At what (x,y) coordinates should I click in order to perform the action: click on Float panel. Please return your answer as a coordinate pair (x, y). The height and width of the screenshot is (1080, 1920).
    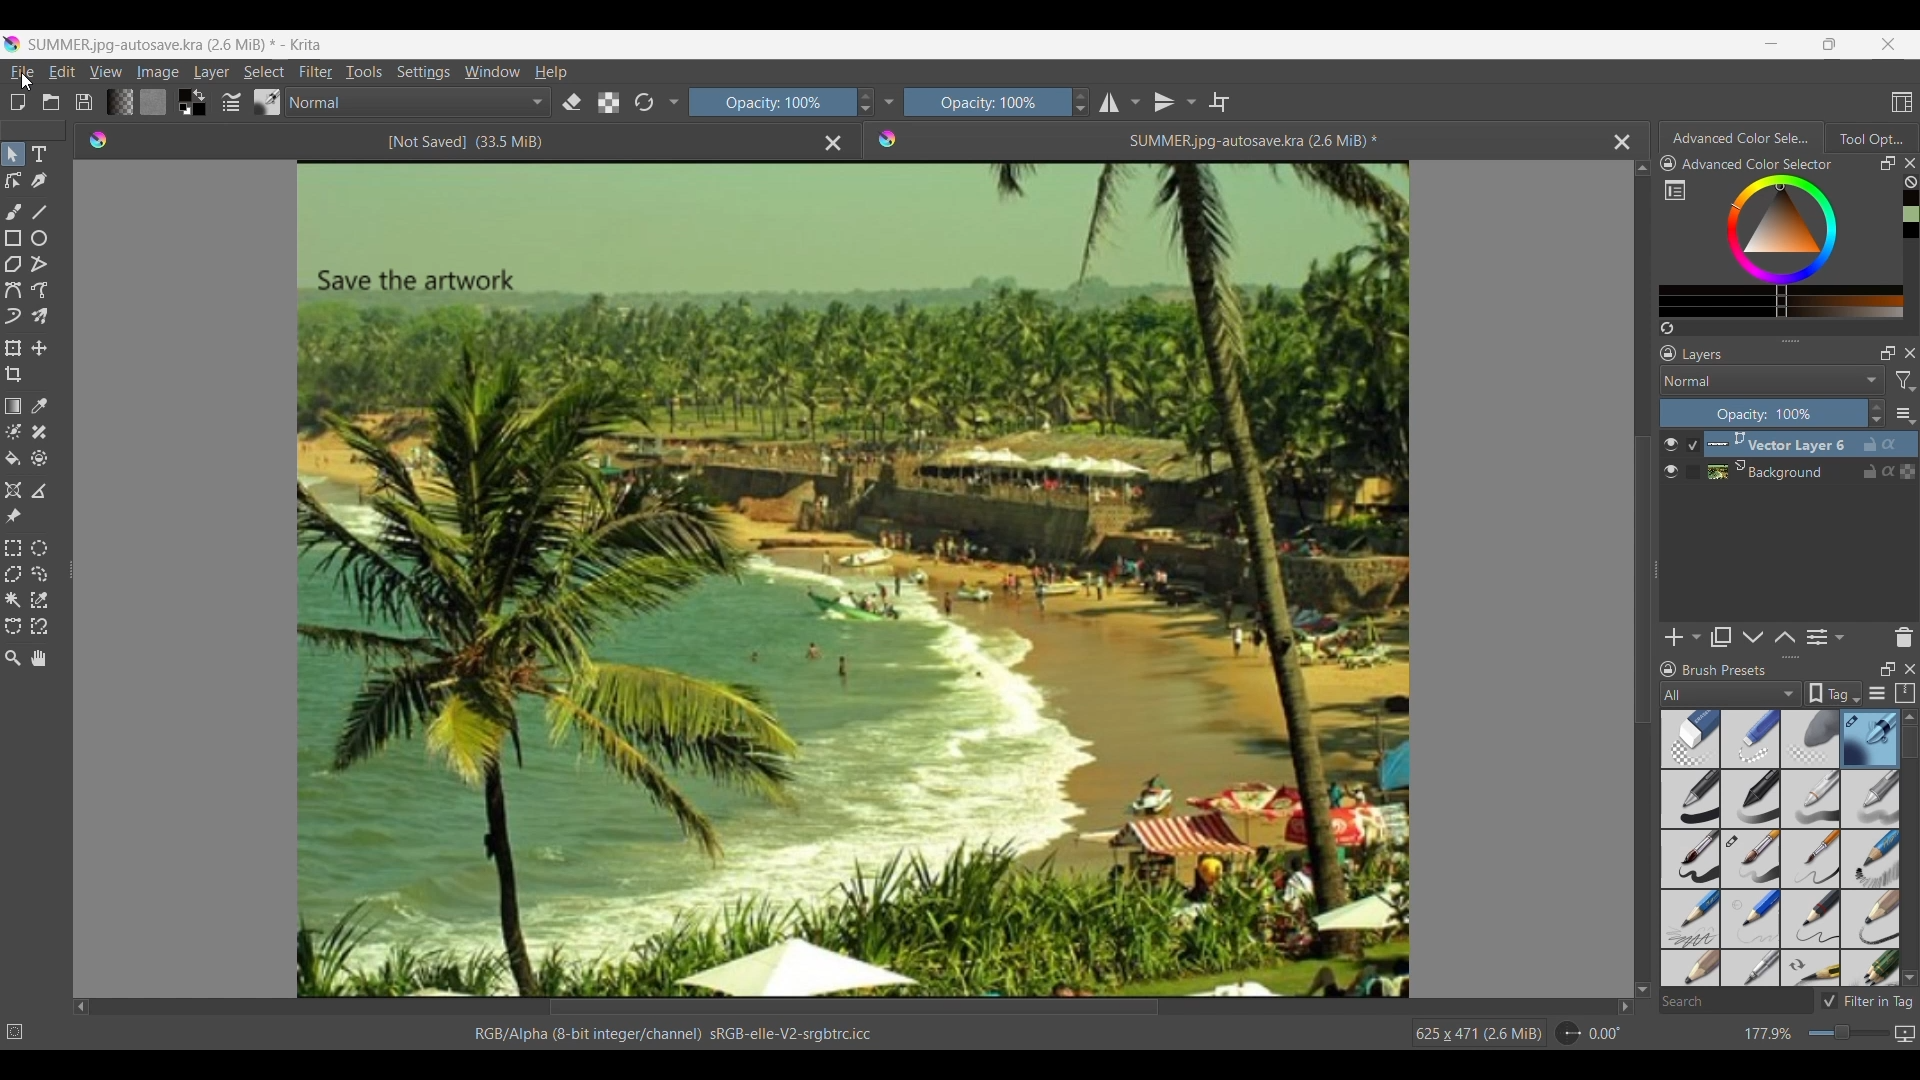
    Looking at the image, I should click on (1887, 163).